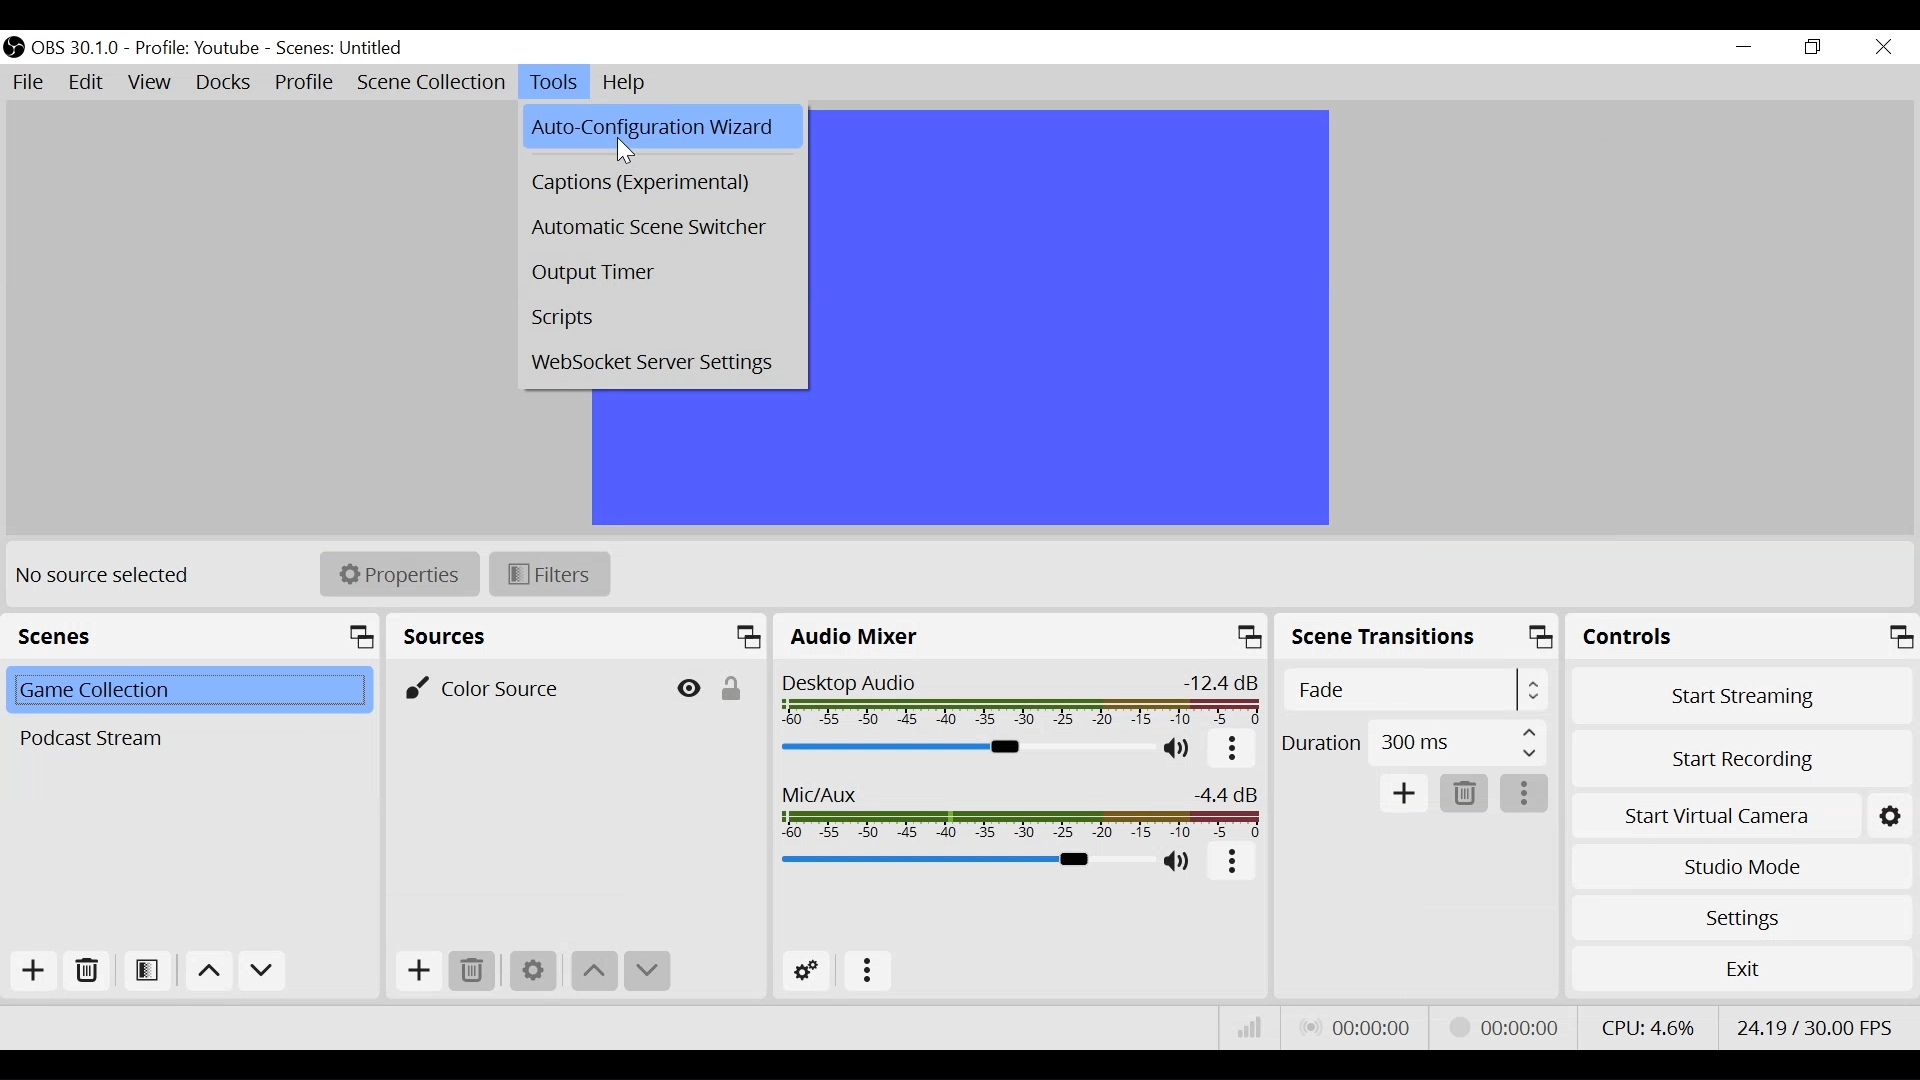 Image resolution: width=1920 pixels, height=1080 pixels. I want to click on Move up, so click(206, 970).